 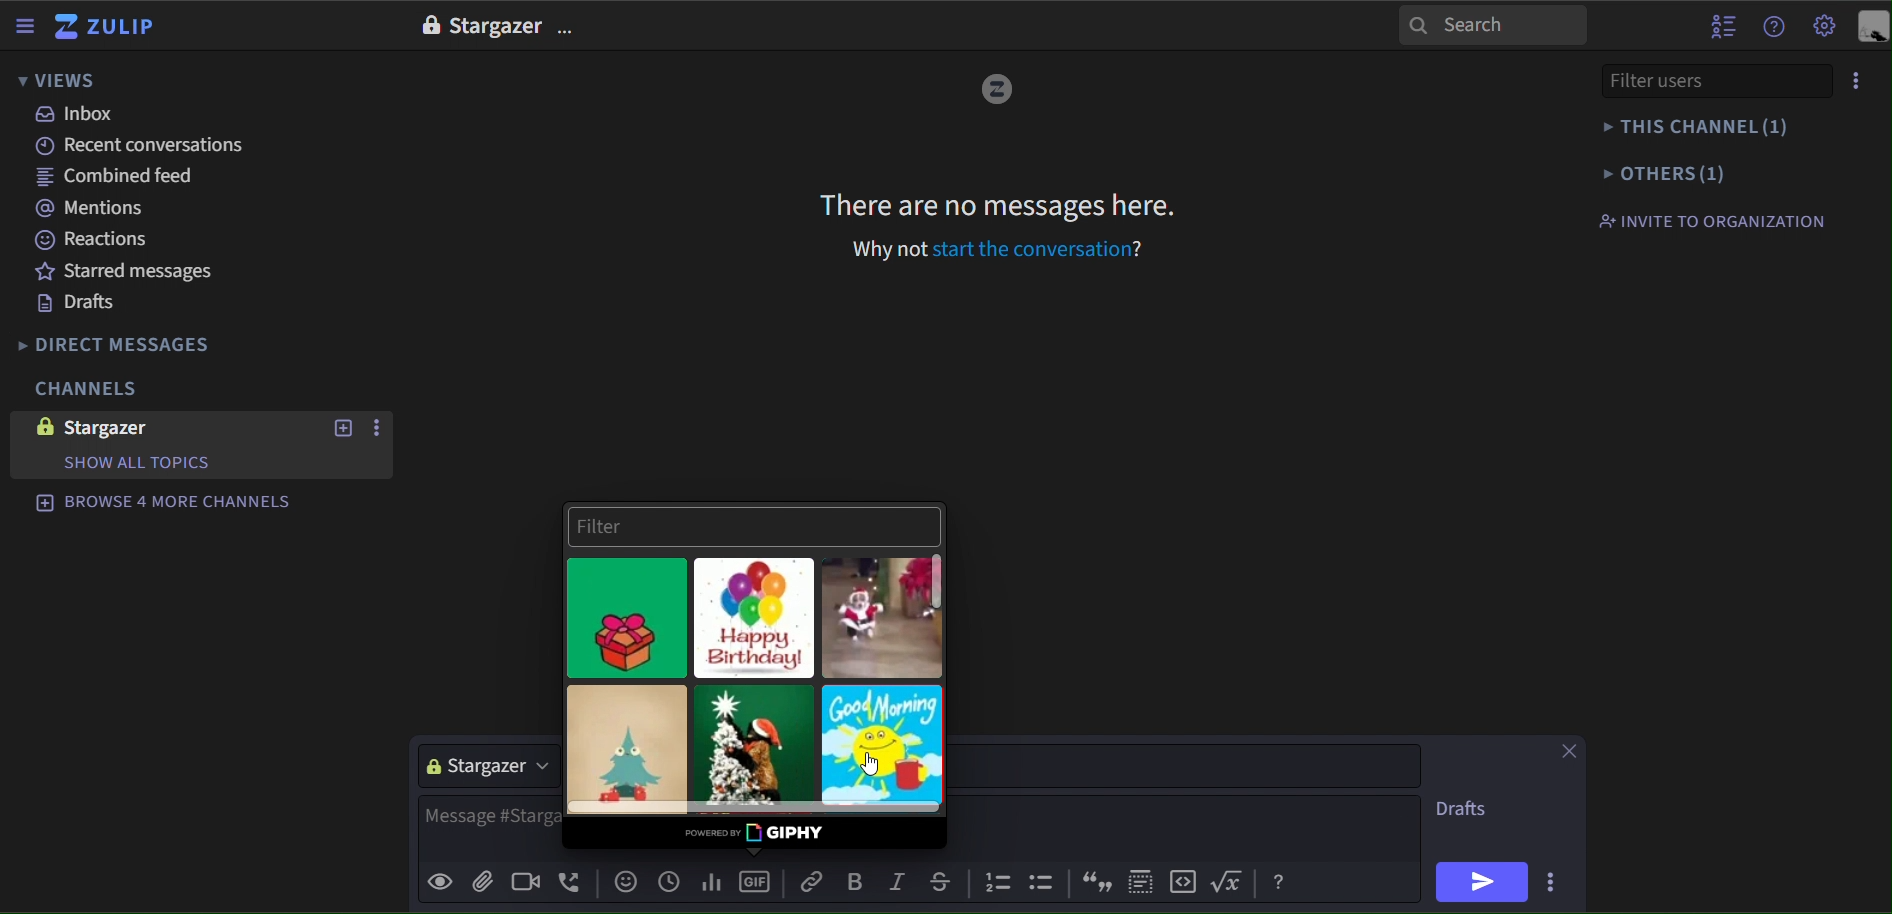 What do you see at coordinates (380, 429) in the screenshot?
I see `options` at bounding box center [380, 429].